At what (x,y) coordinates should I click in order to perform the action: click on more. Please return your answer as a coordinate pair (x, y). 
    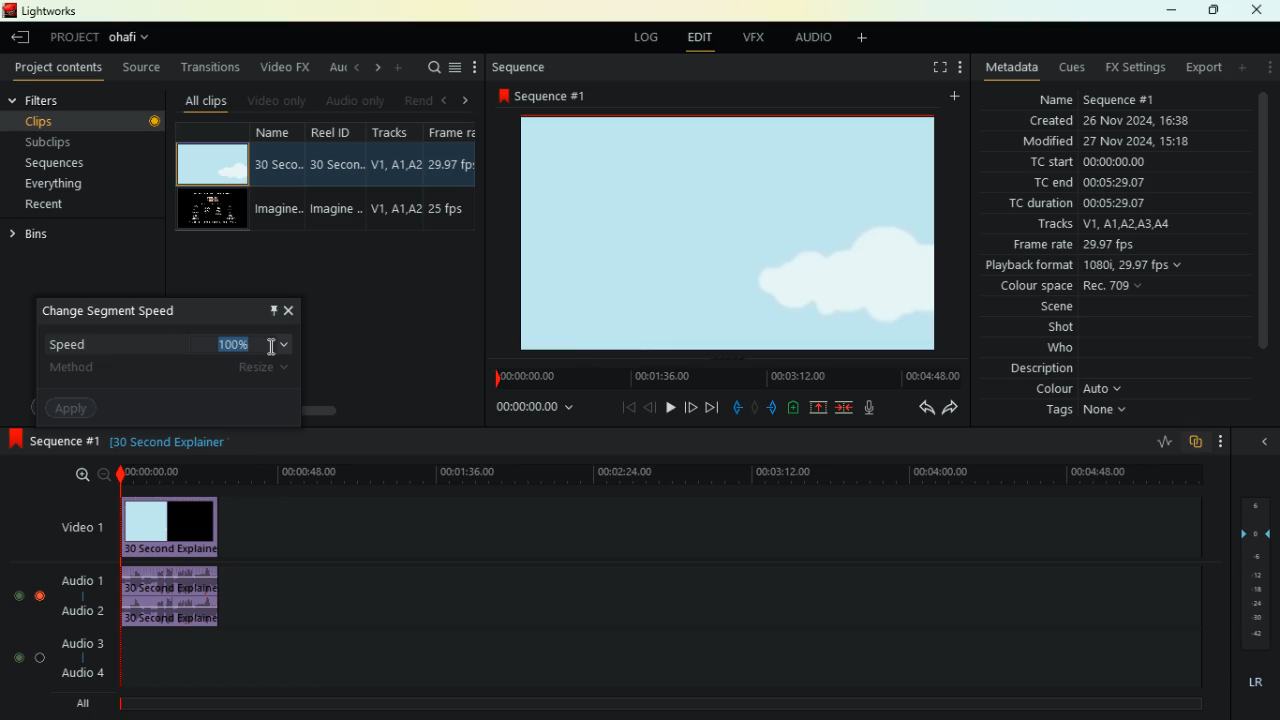
    Looking at the image, I should click on (1271, 67).